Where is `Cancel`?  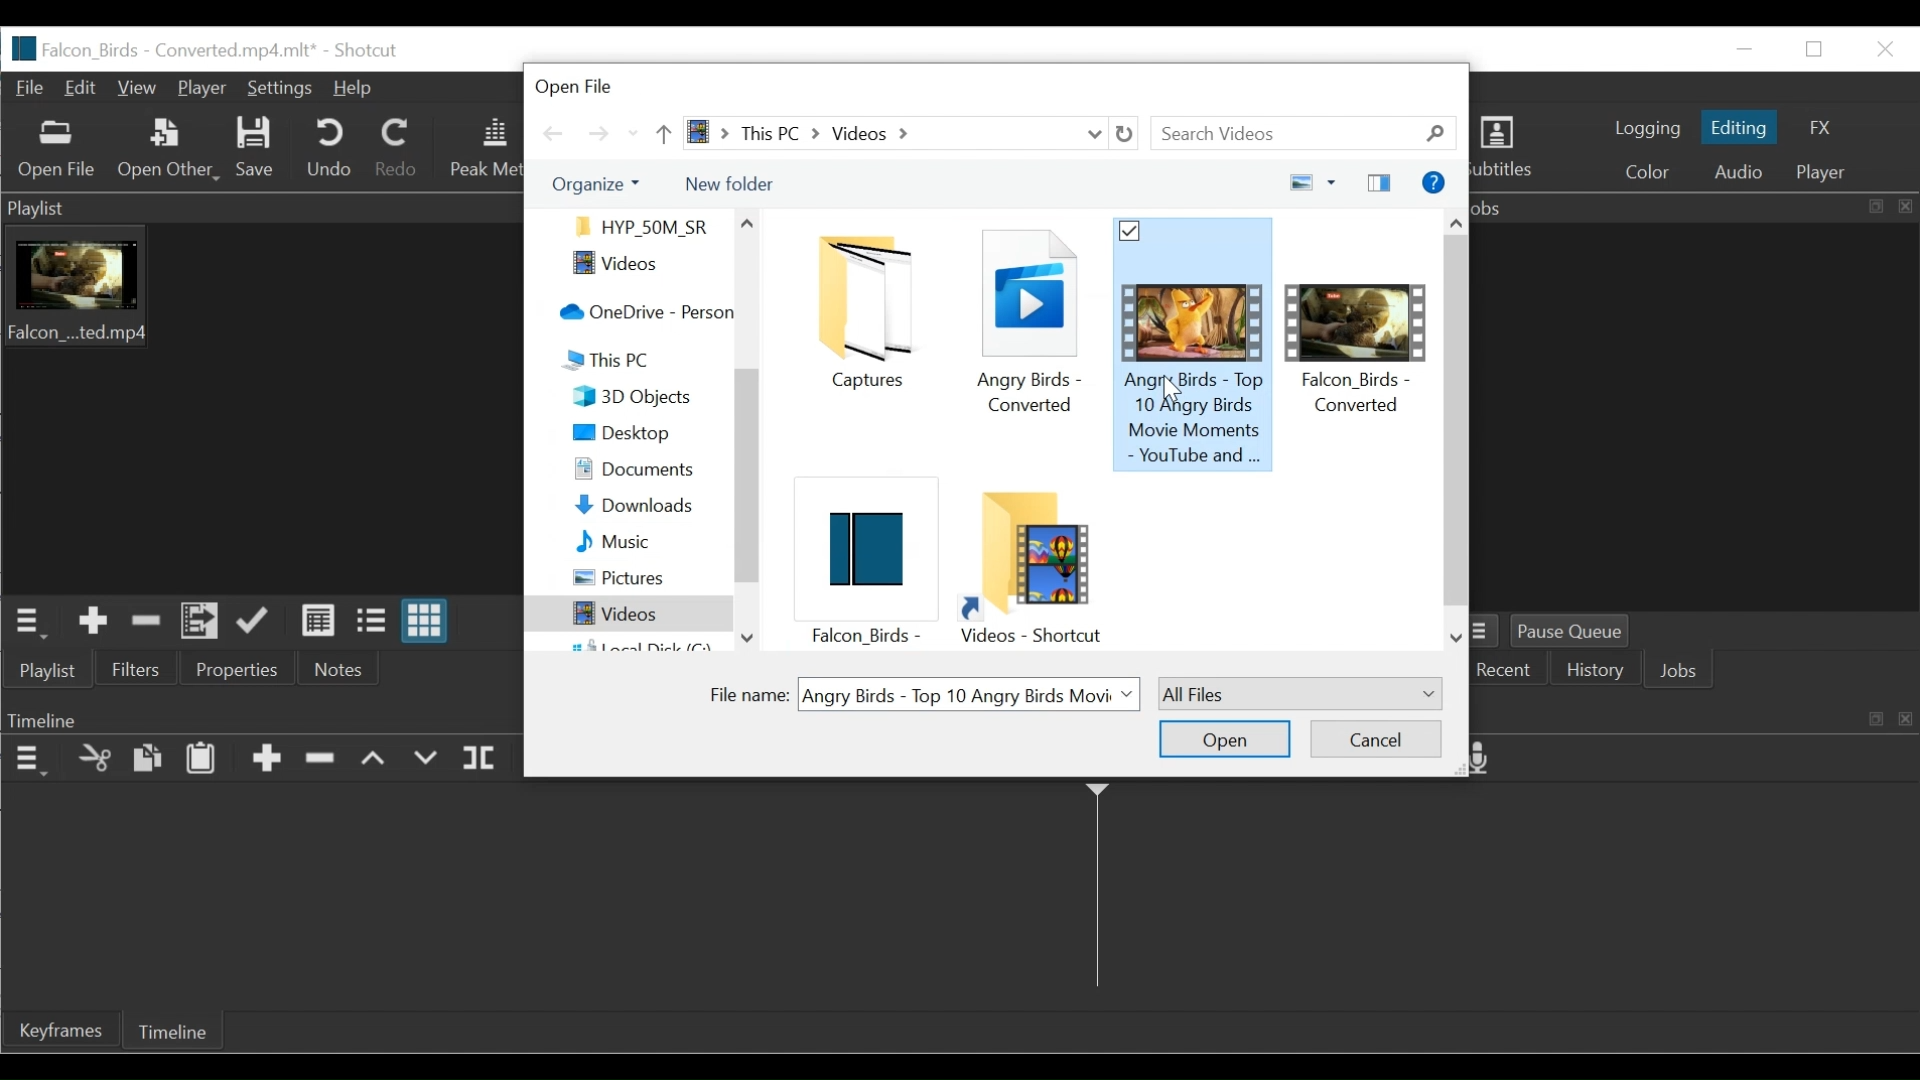
Cancel is located at coordinates (1376, 736).